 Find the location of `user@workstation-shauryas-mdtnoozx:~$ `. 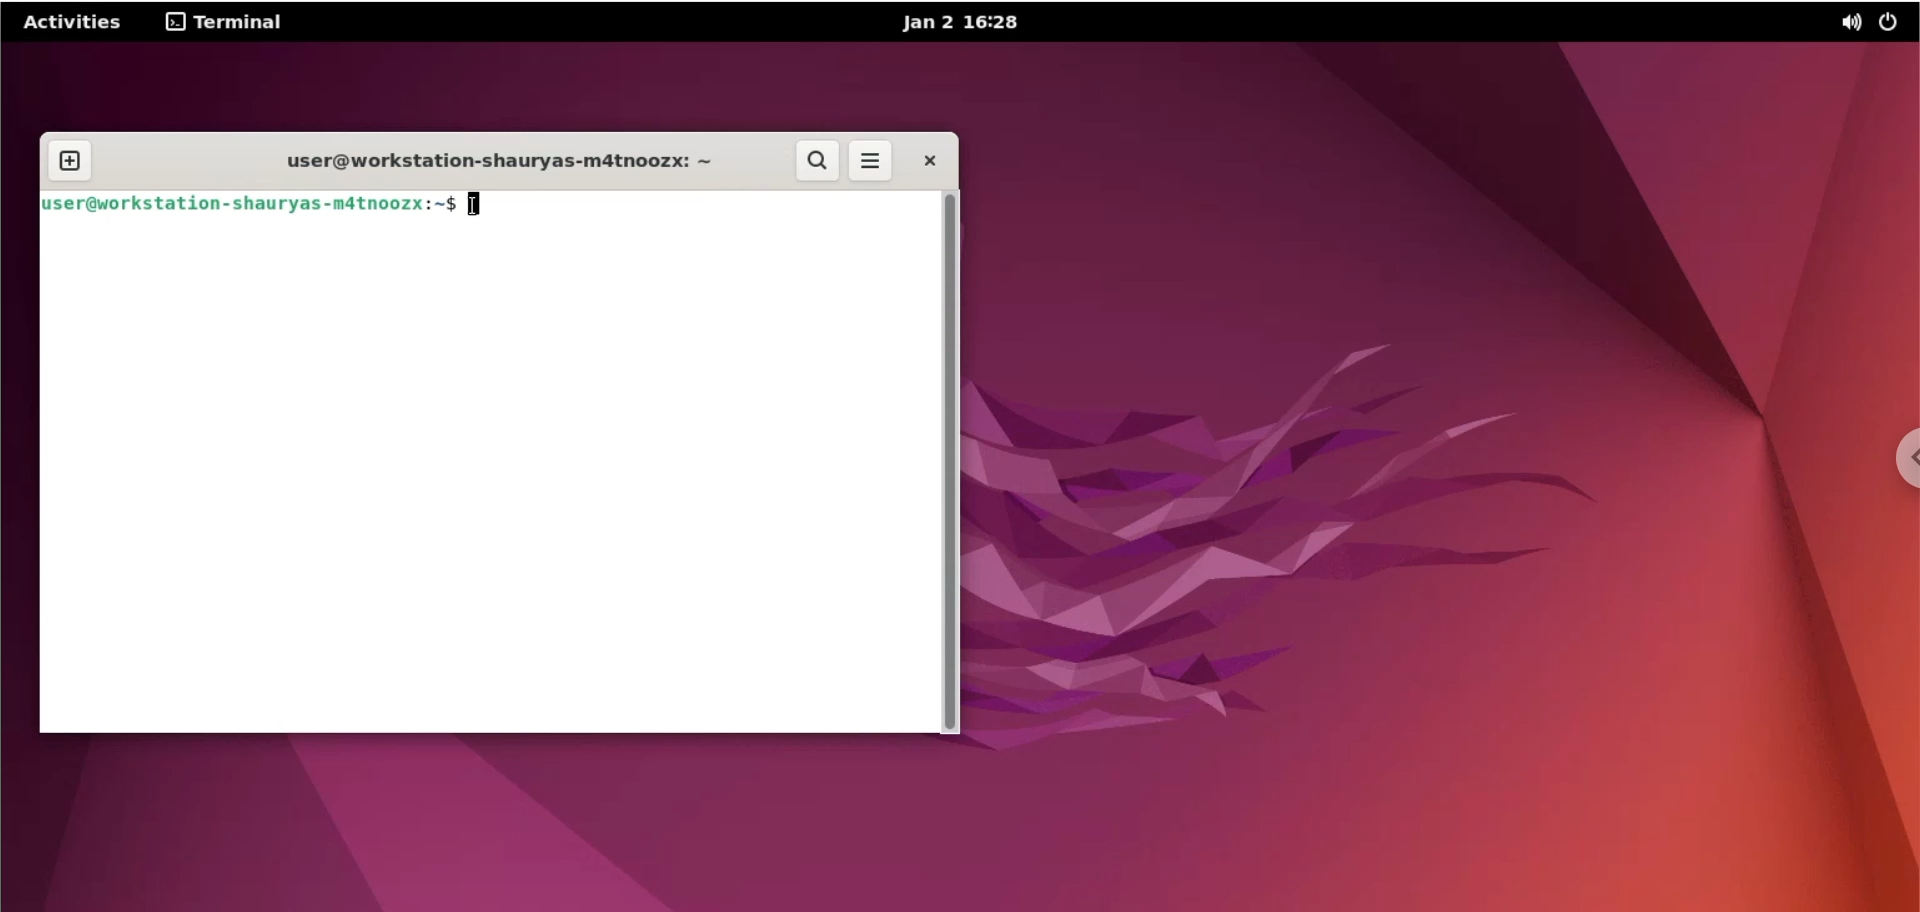

user@workstation-shauryas-mdtnoozx:~$  is located at coordinates (250, 206).